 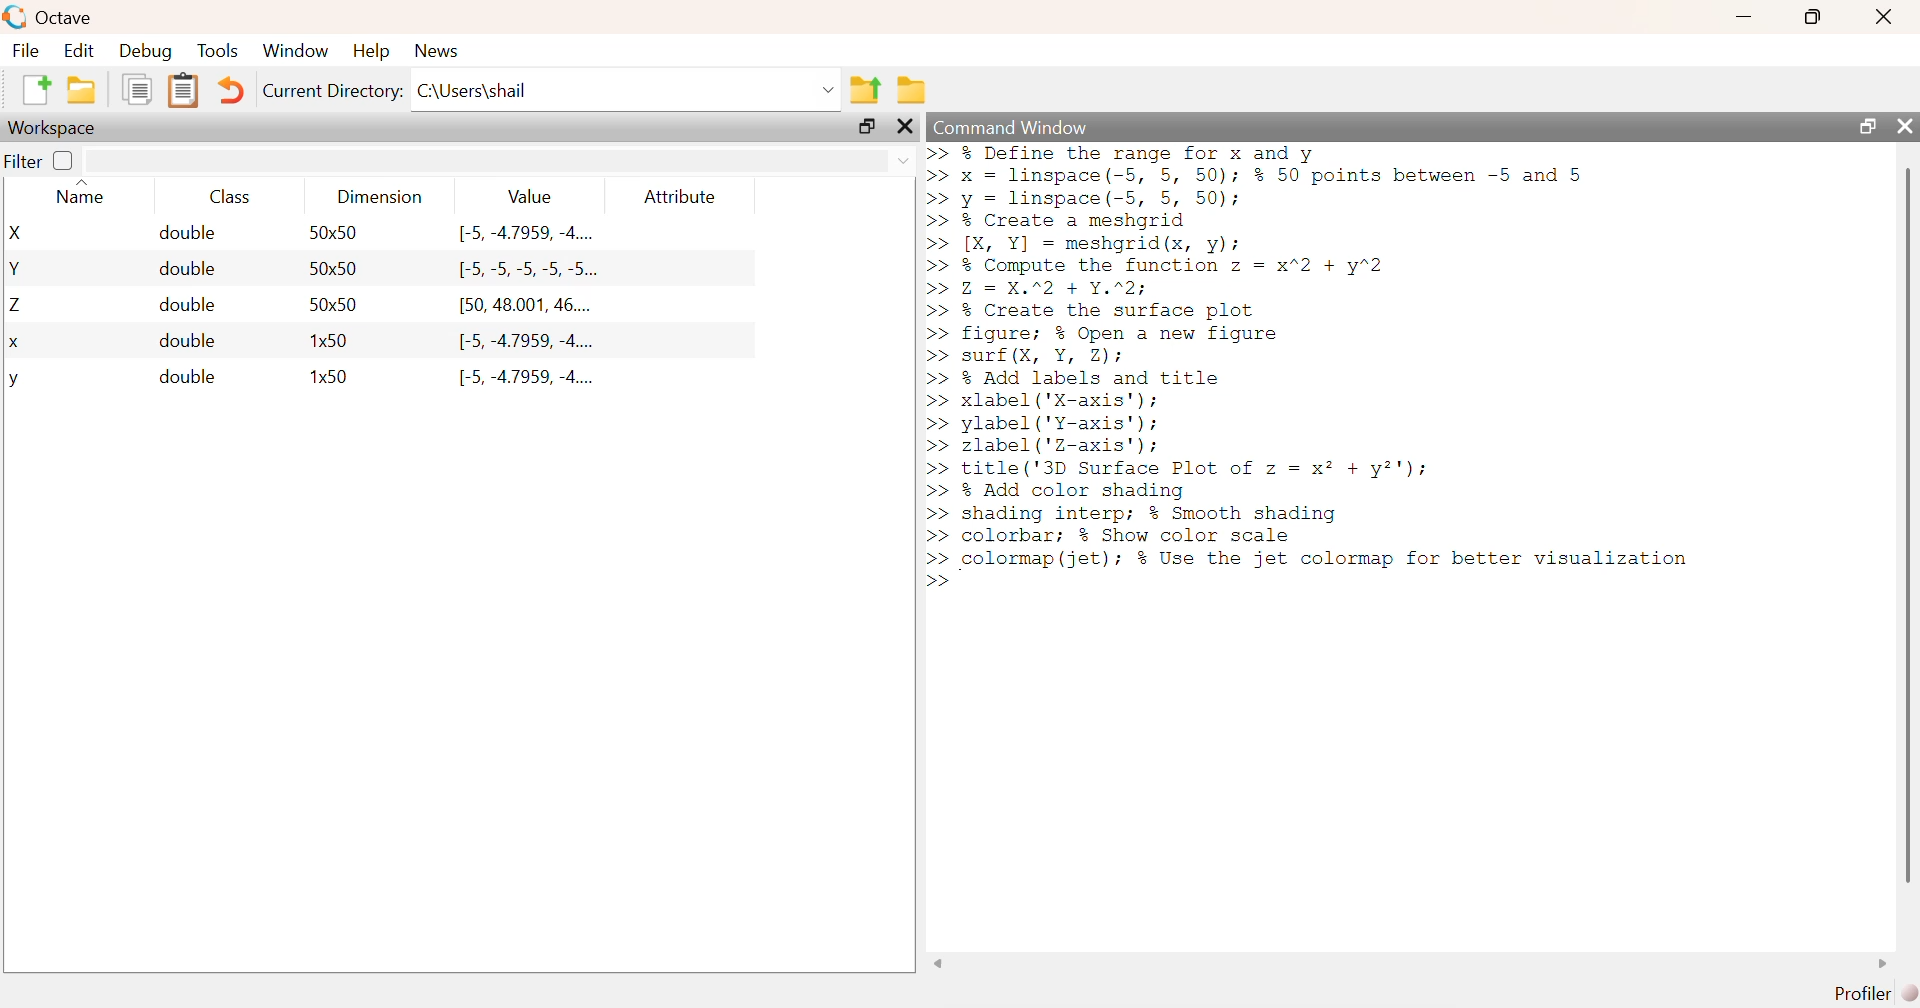 What do you see at coordinates (527, 307) in the screenshot?
I see `[50, 48.001, 46....` at bounding box center [527, 307].